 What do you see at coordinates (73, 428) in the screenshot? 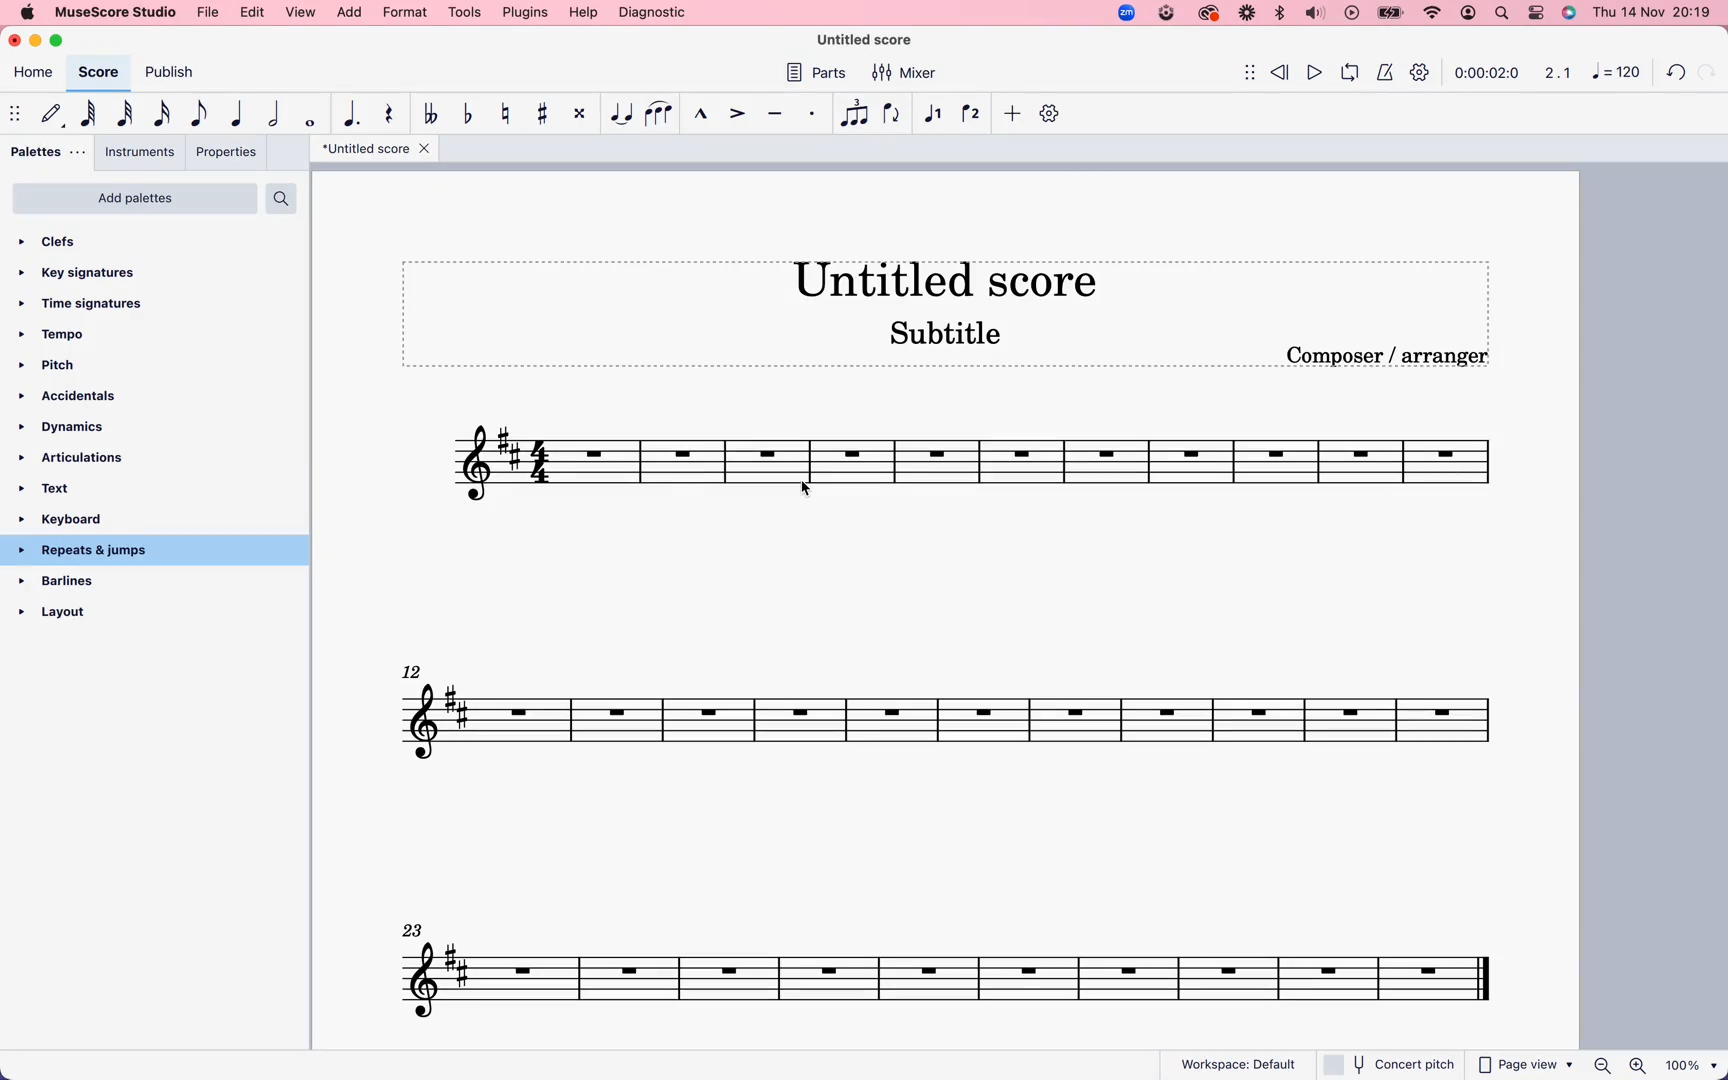
I see `dynamics` at bounding box center [73, 428].